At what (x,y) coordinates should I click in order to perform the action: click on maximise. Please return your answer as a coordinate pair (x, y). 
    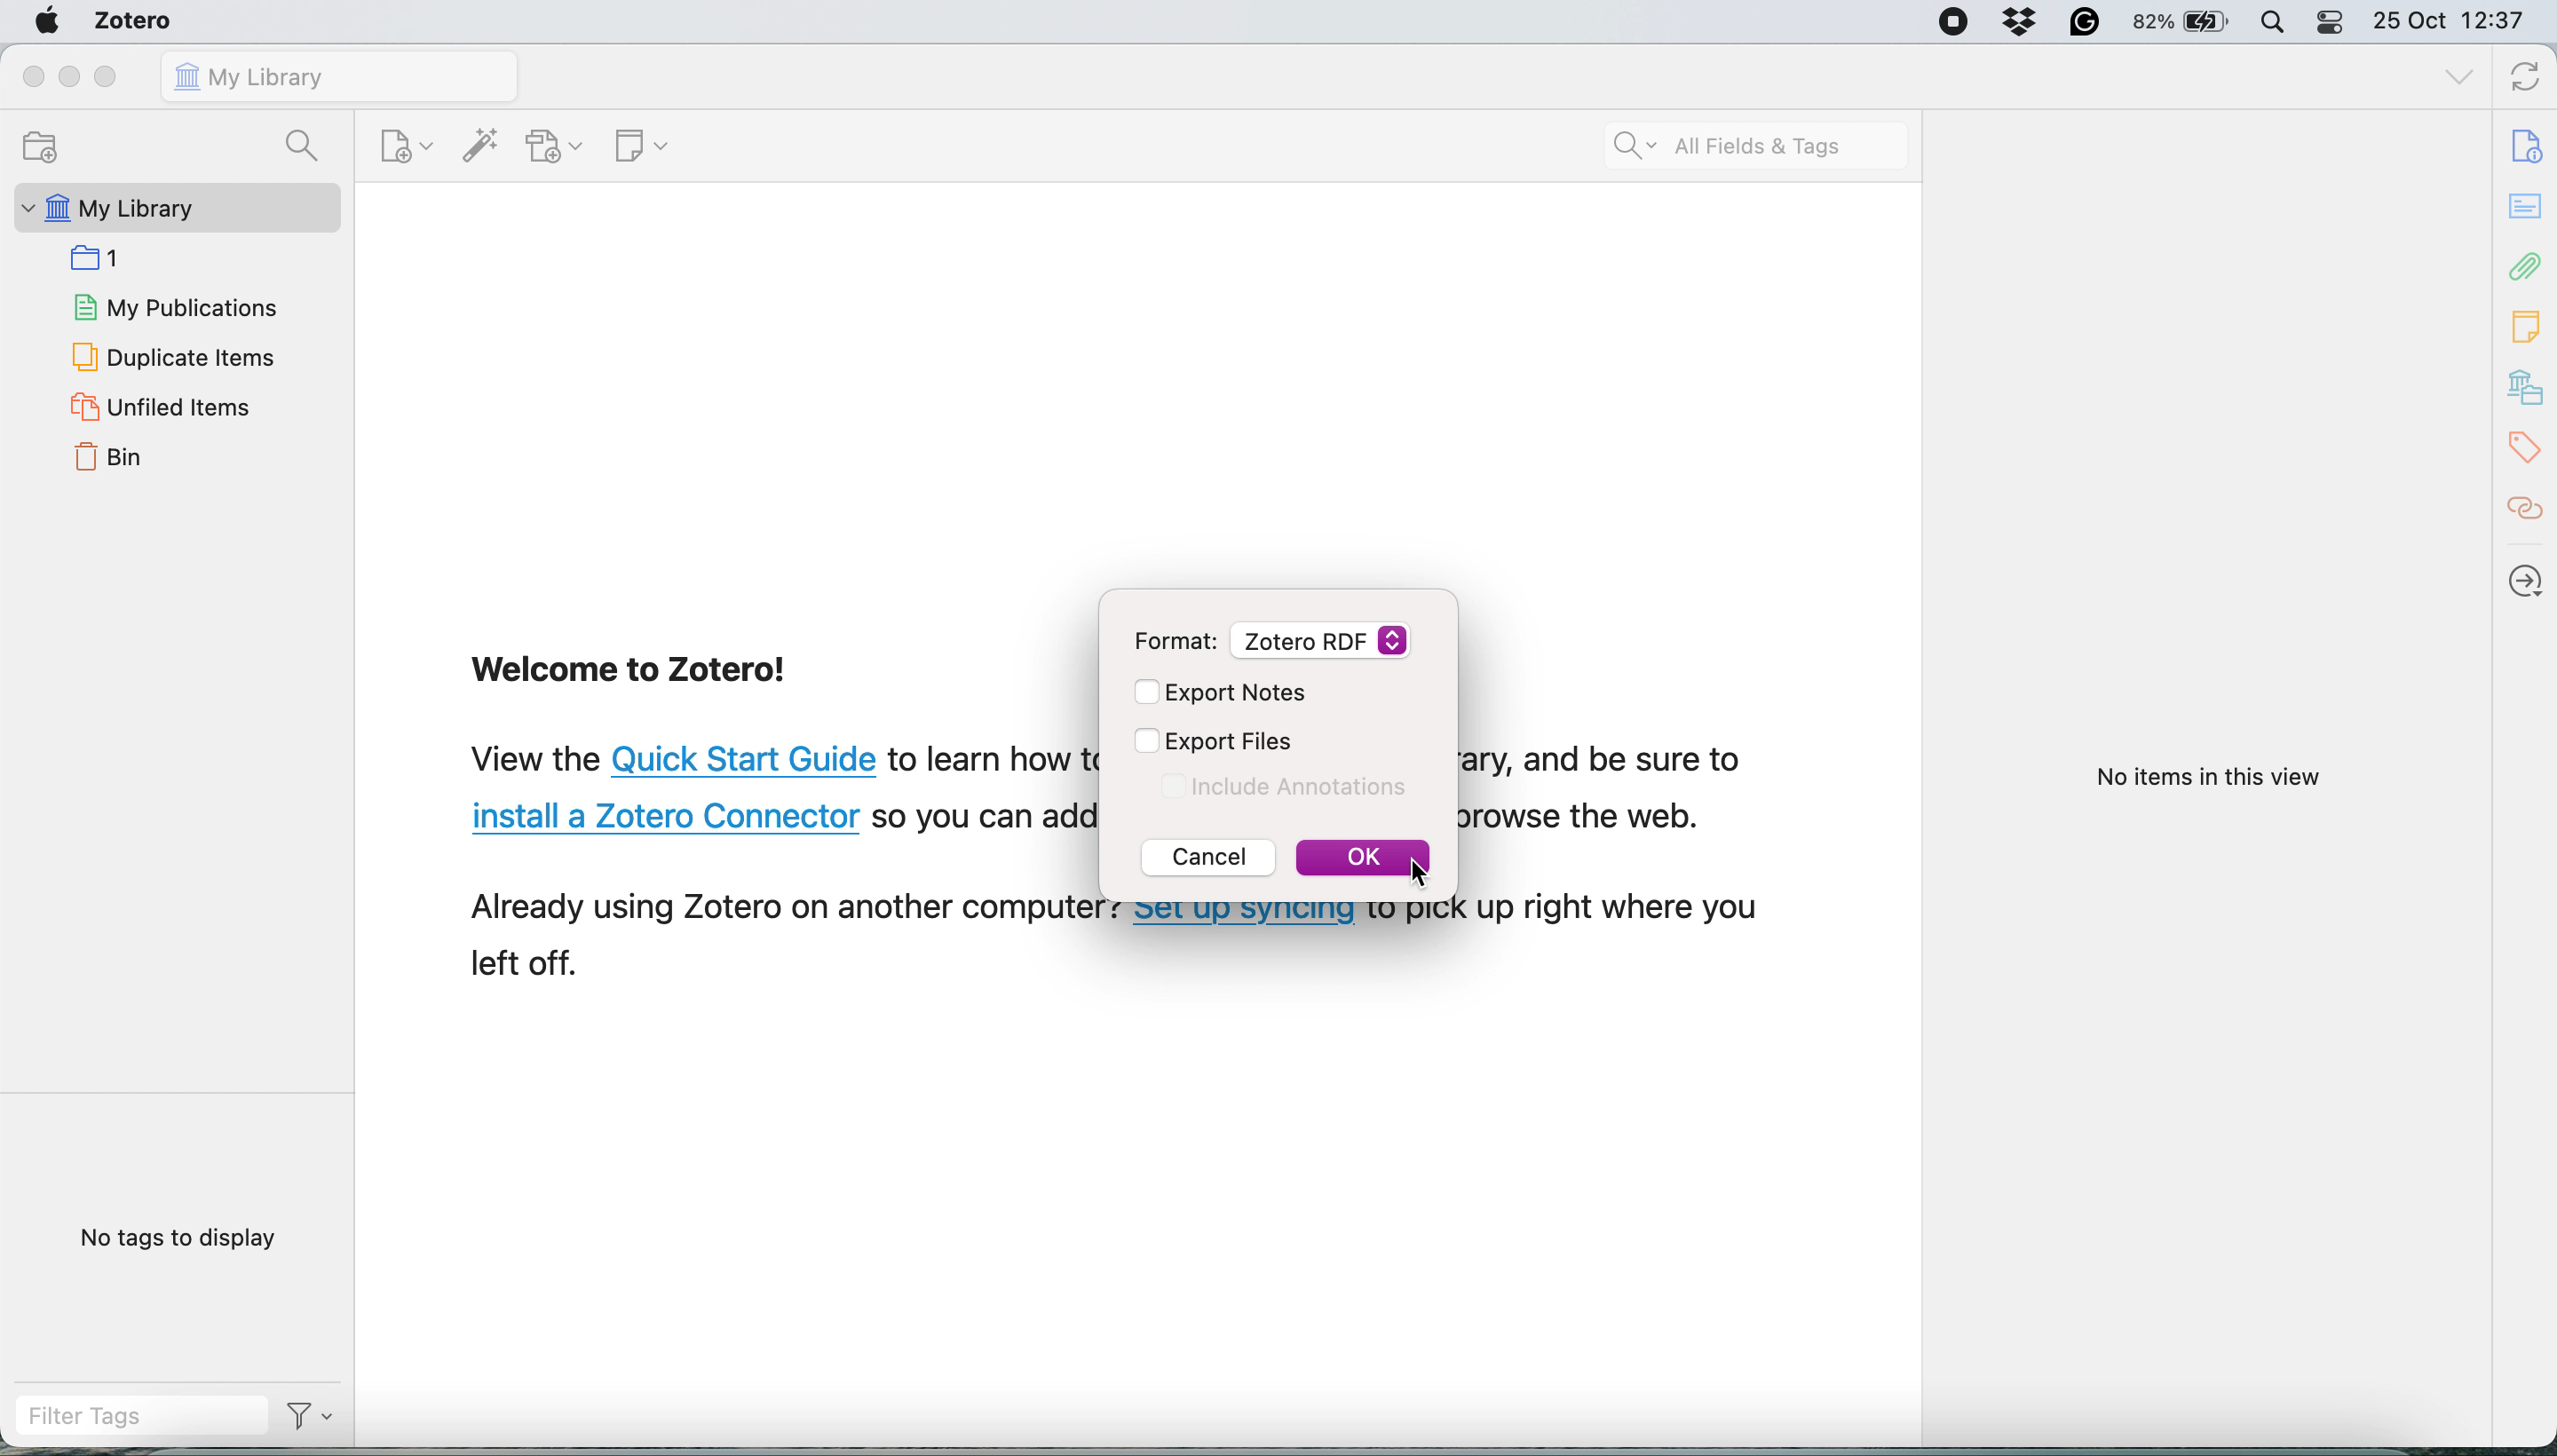
    Looking at the image, I should click on (111, 77).